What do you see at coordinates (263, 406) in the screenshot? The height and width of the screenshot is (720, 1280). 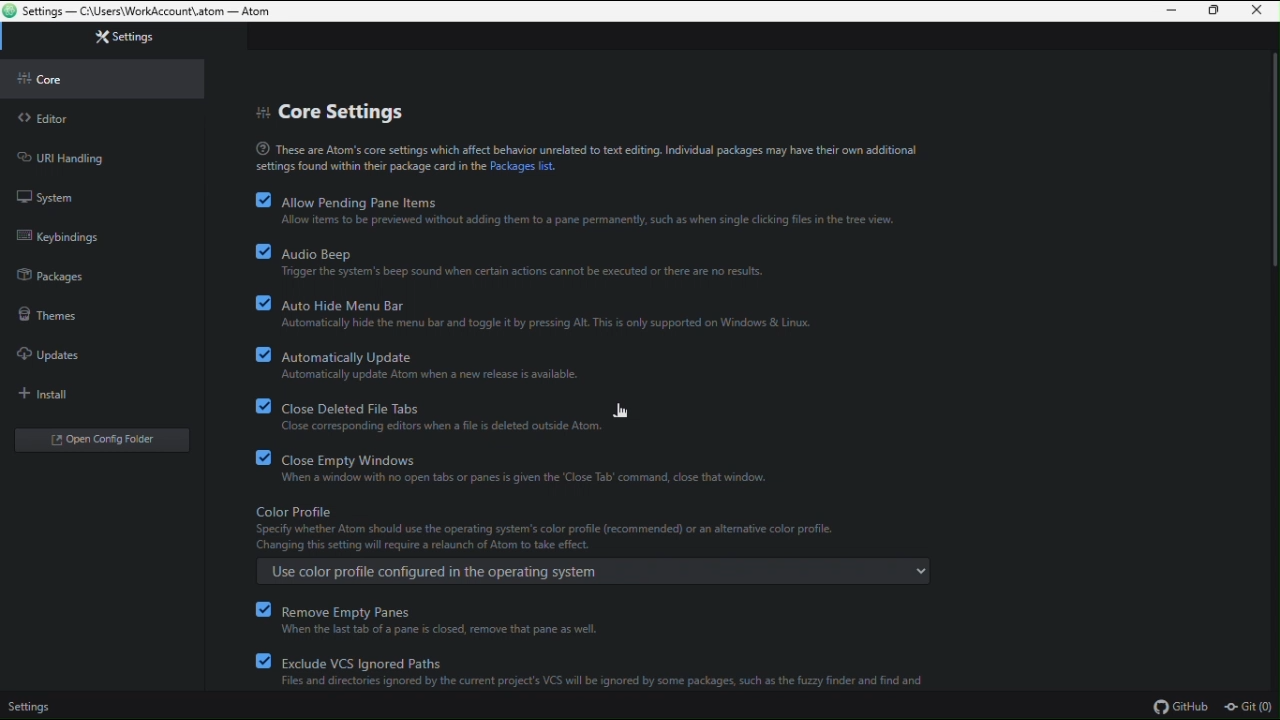 I see `checkbox` at bounding box center [263, 406].